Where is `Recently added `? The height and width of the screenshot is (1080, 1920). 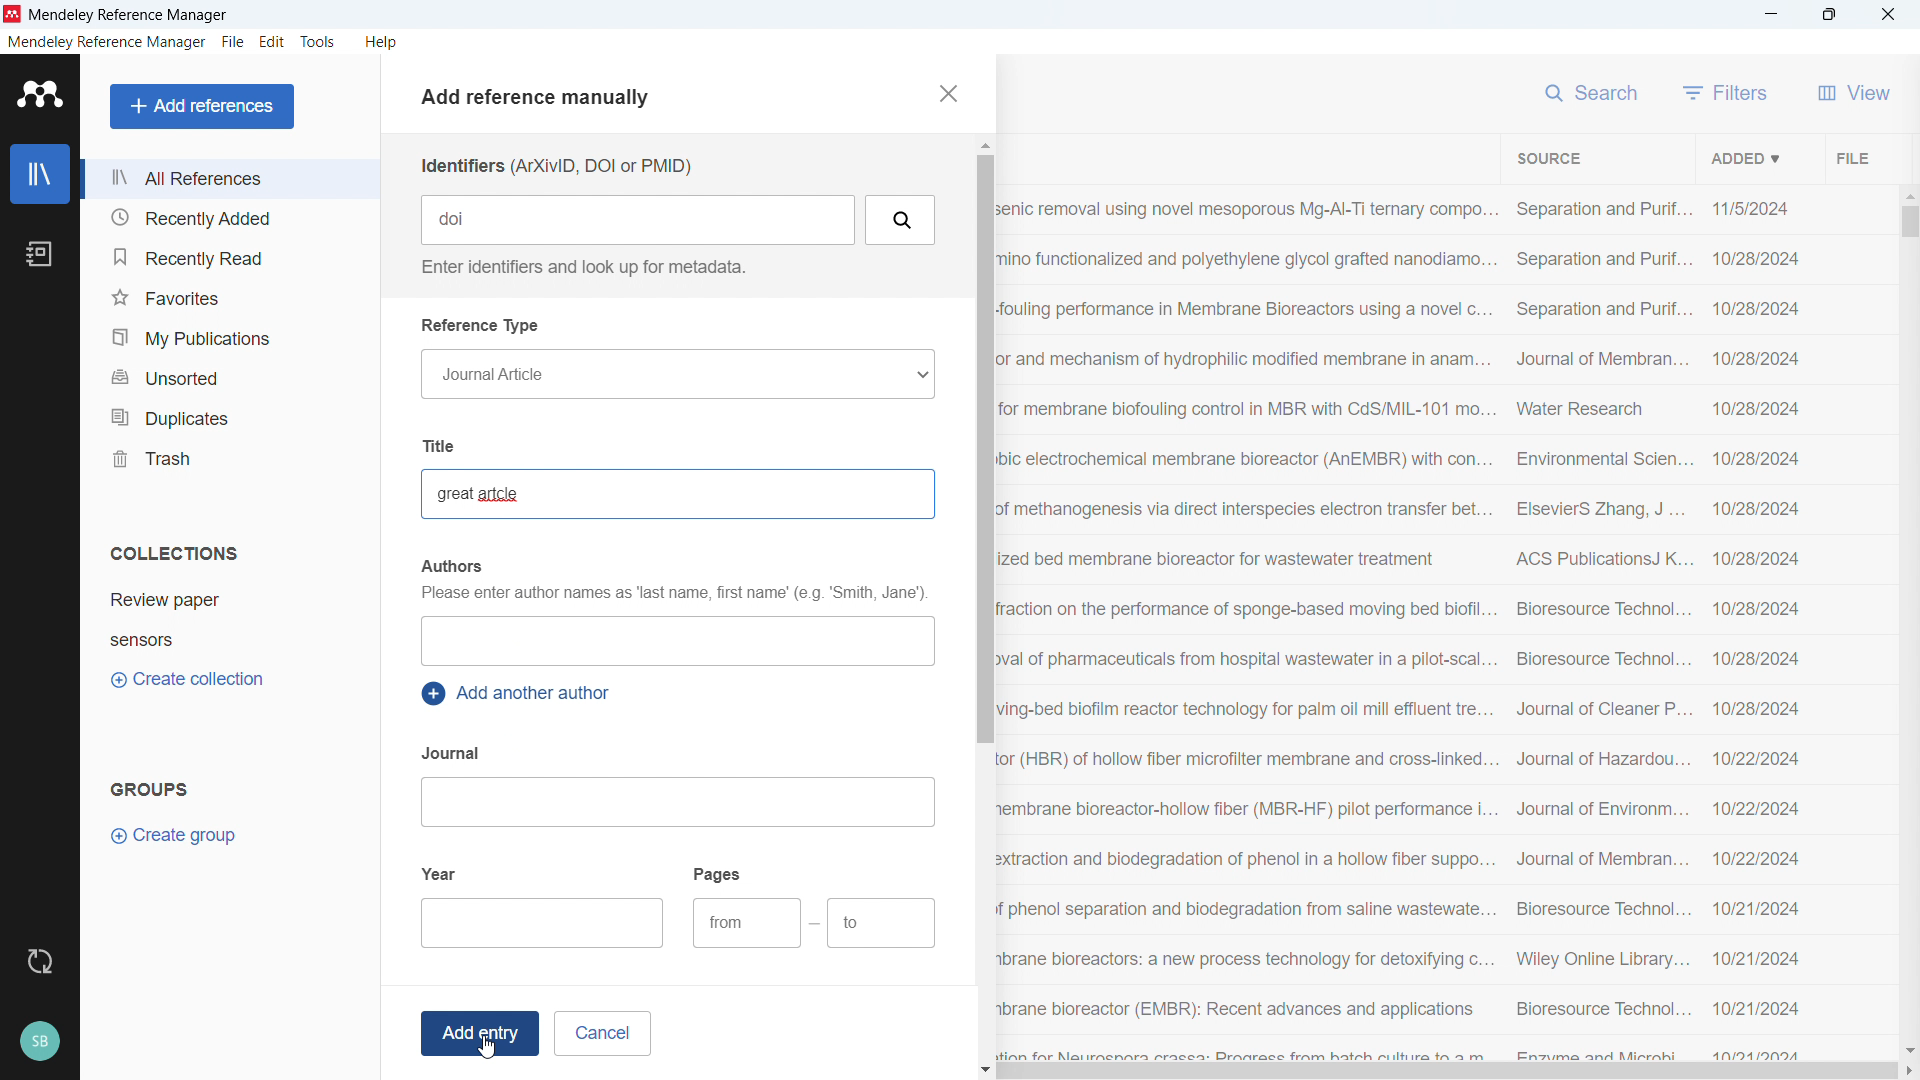
Recently added  is located at coordinates (226, 218).